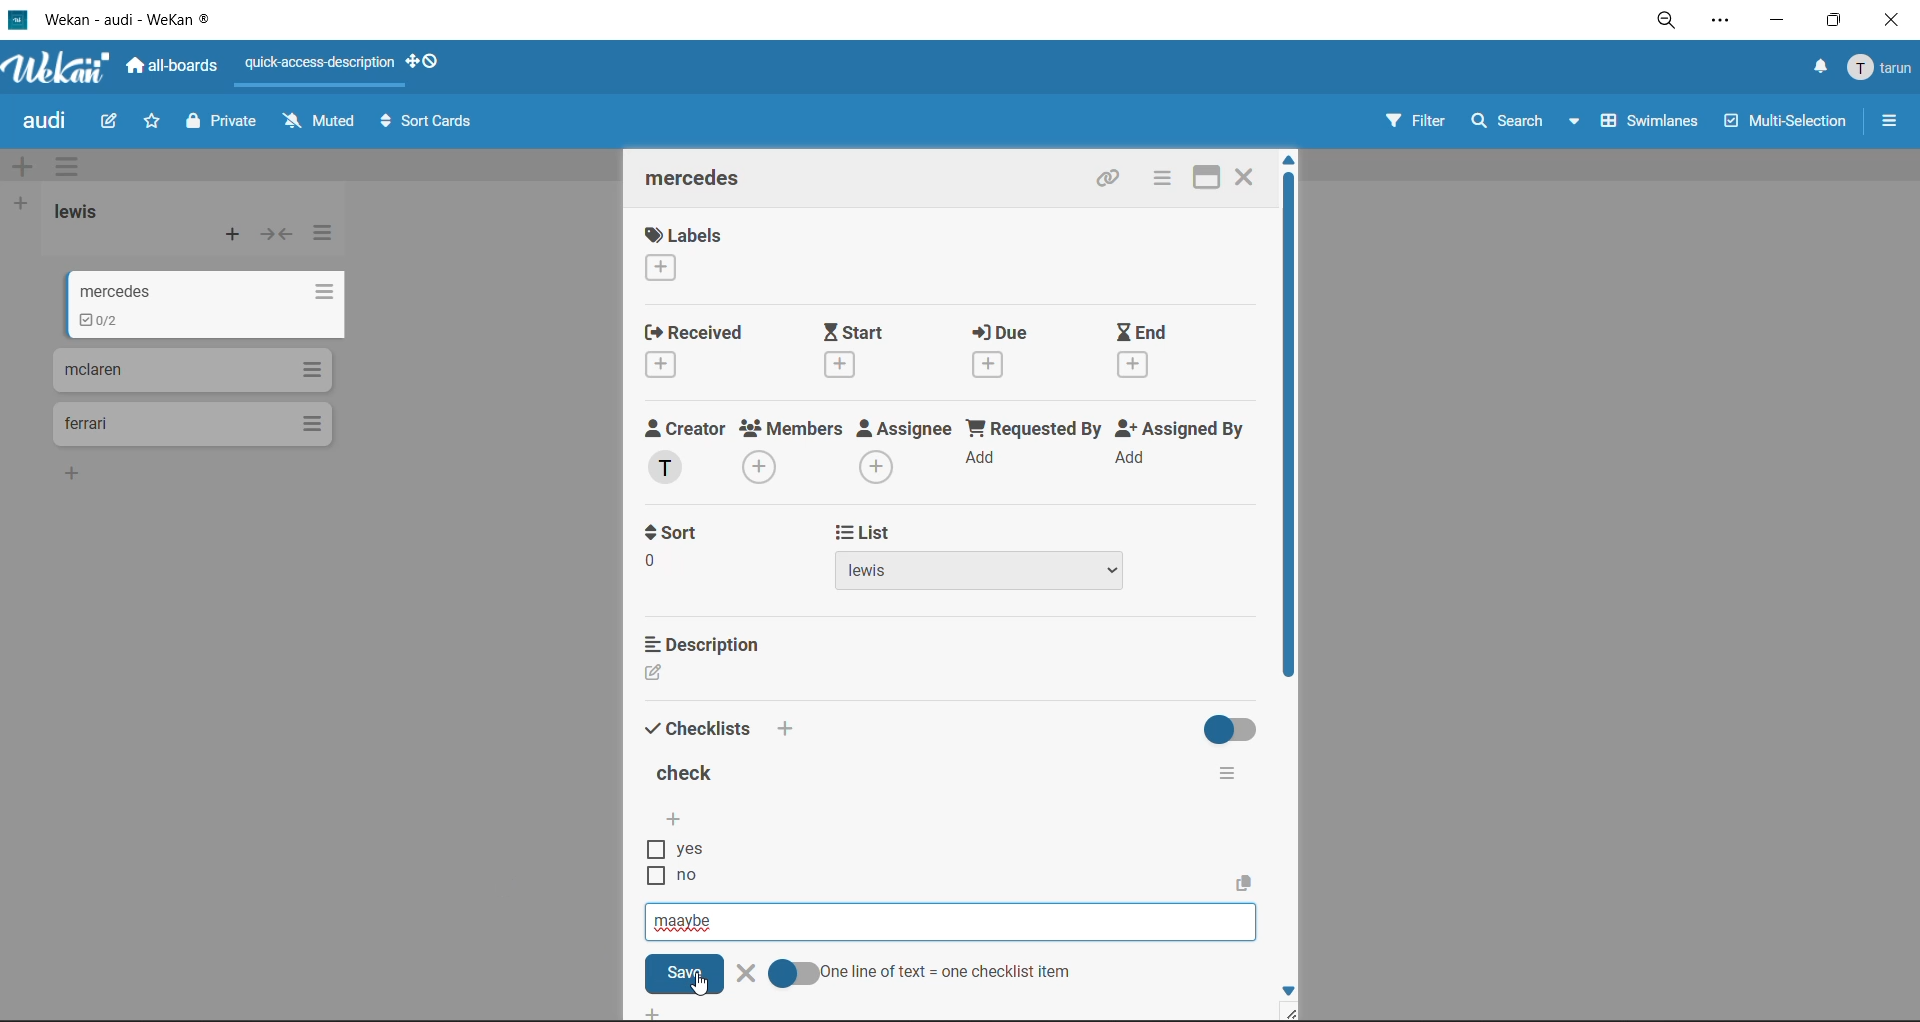  What do you see at coordinates (659, 1011) in the screenshot?
I see `Add Button` at bounding box center [659, 1011].